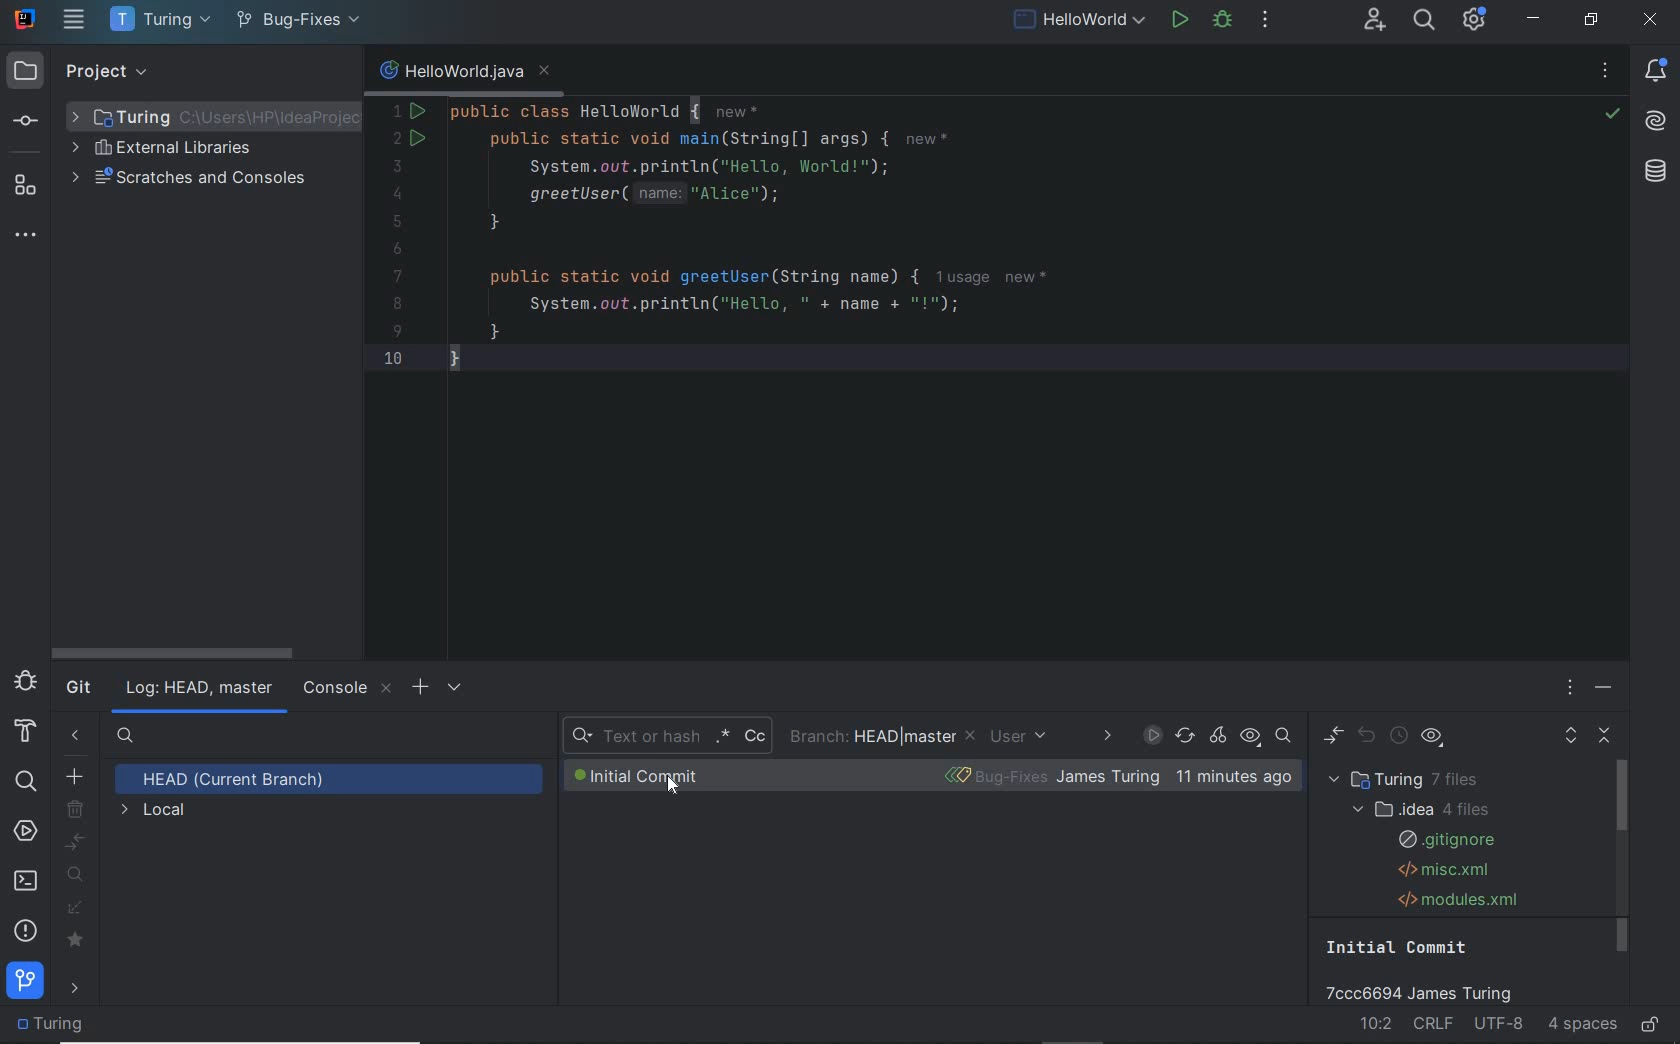 This screenshot has width=1680, height=1044. I want to click on USER, so click(1025, 738).